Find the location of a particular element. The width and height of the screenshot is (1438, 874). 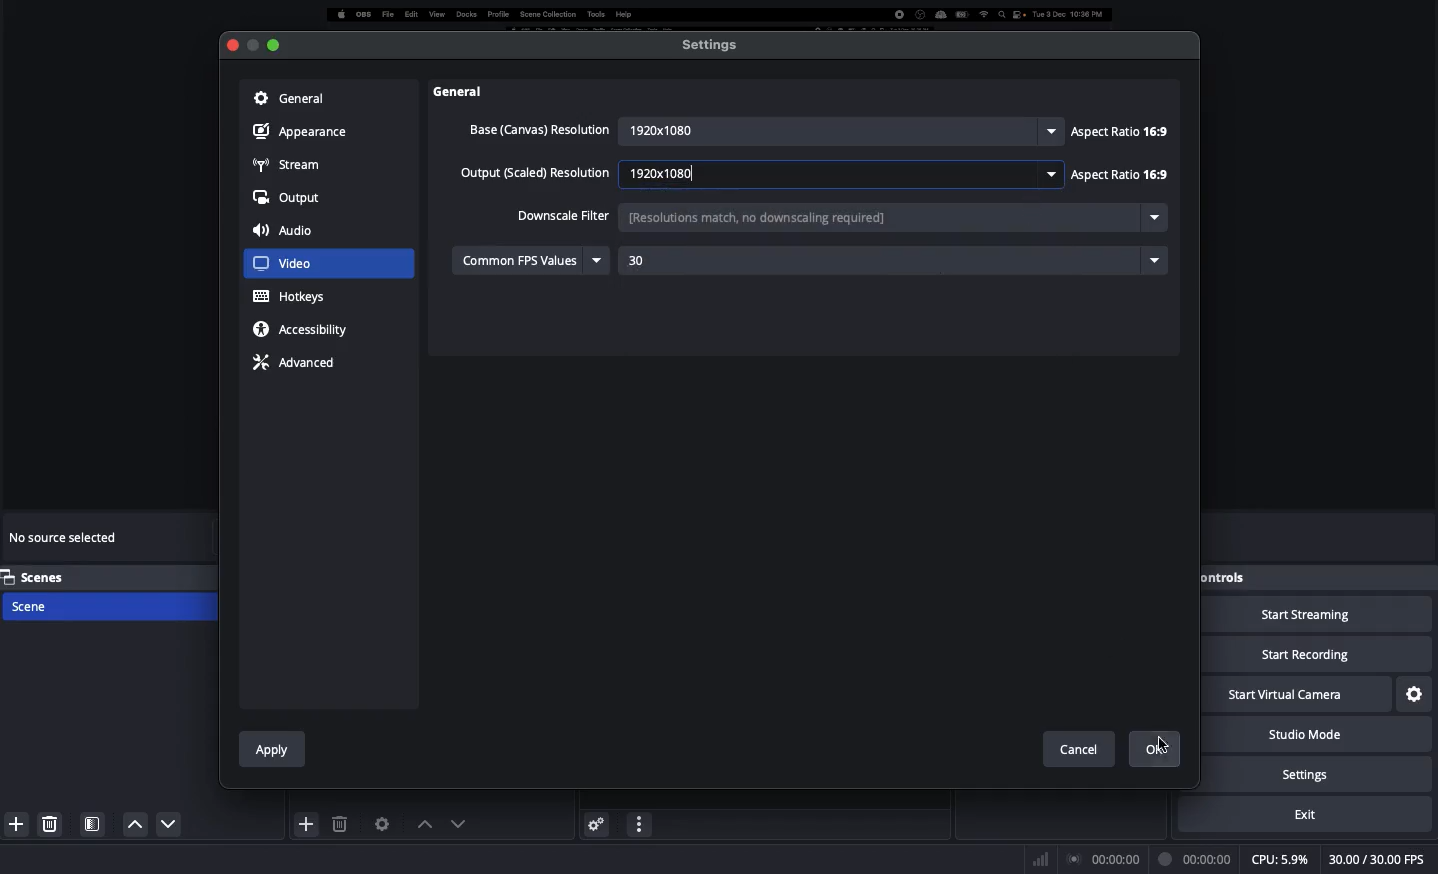

Scenes filter is located at coordinates (93, 824).